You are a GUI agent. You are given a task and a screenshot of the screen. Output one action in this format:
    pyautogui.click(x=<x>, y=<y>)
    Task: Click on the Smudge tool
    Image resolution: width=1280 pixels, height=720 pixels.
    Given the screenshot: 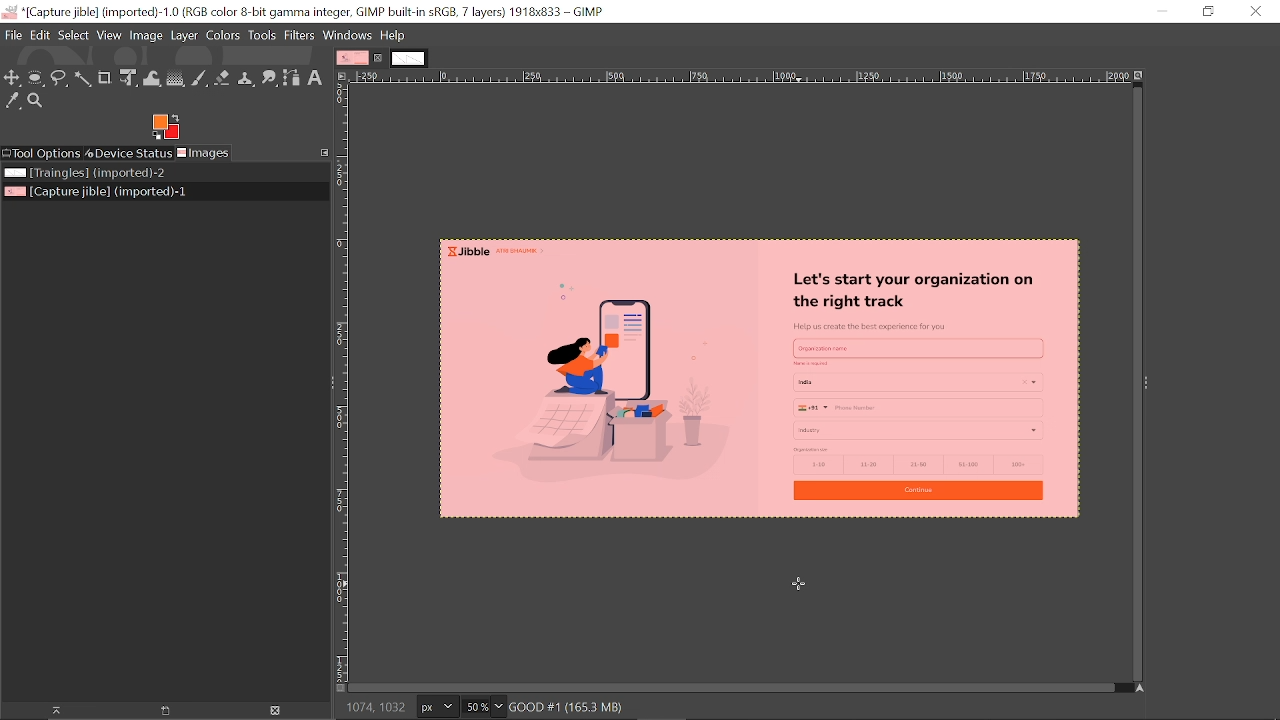 What is the action you would take?
    pyautogui.click(x=270, y=78)
    